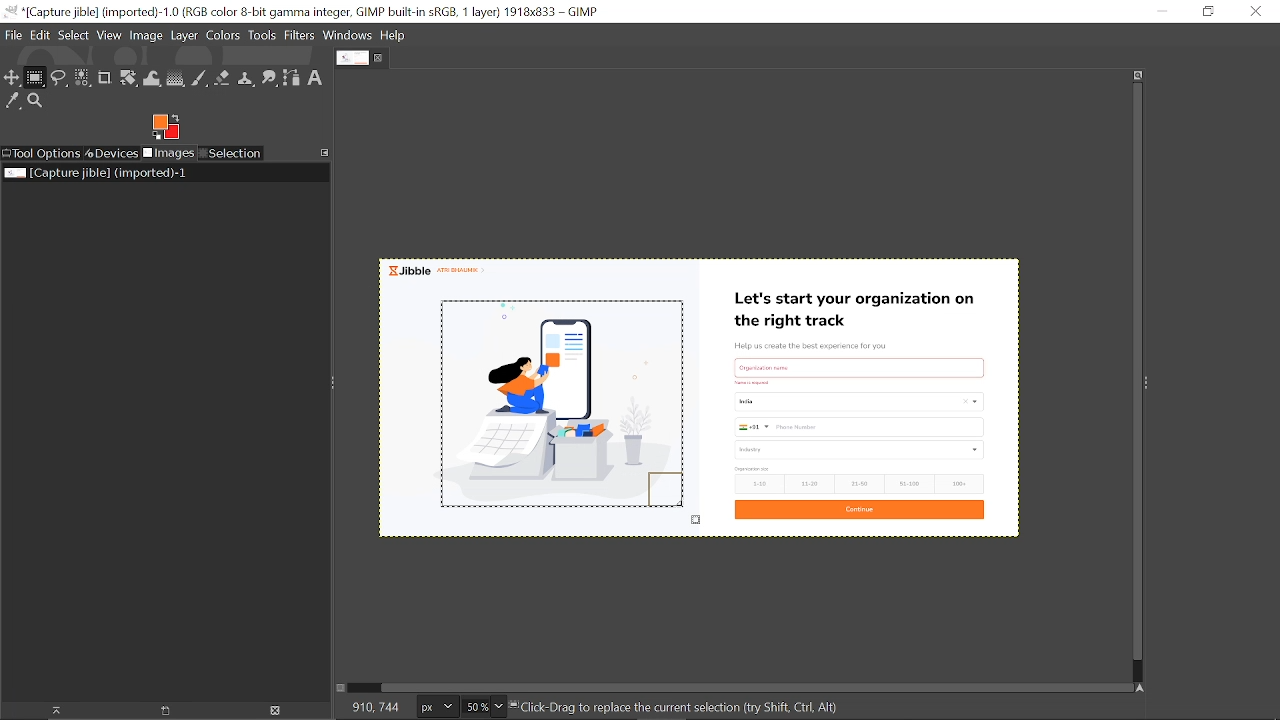  What do you see at coordinates (1161, 12) in the screenshot?
I see `Minimize` at bounding box center [1161, 12].